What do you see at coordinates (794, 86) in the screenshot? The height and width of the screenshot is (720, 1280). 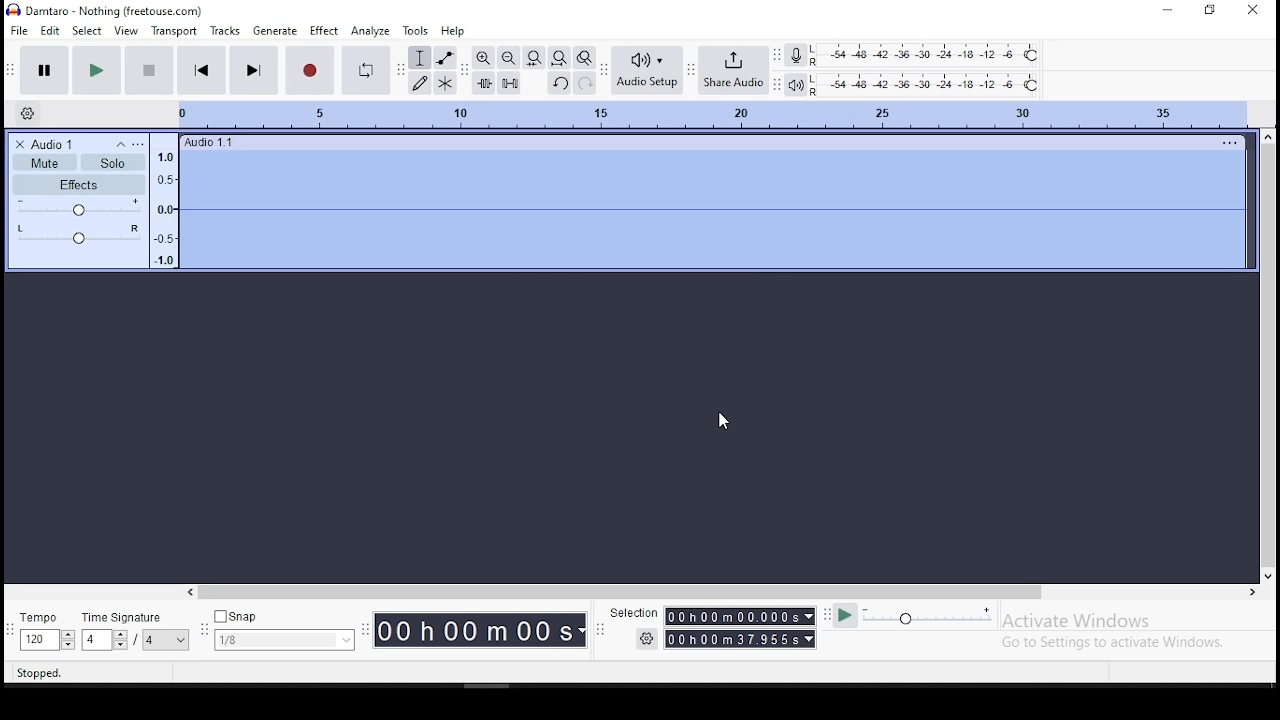 I see `playback meter` at bounding box center [794, 86].